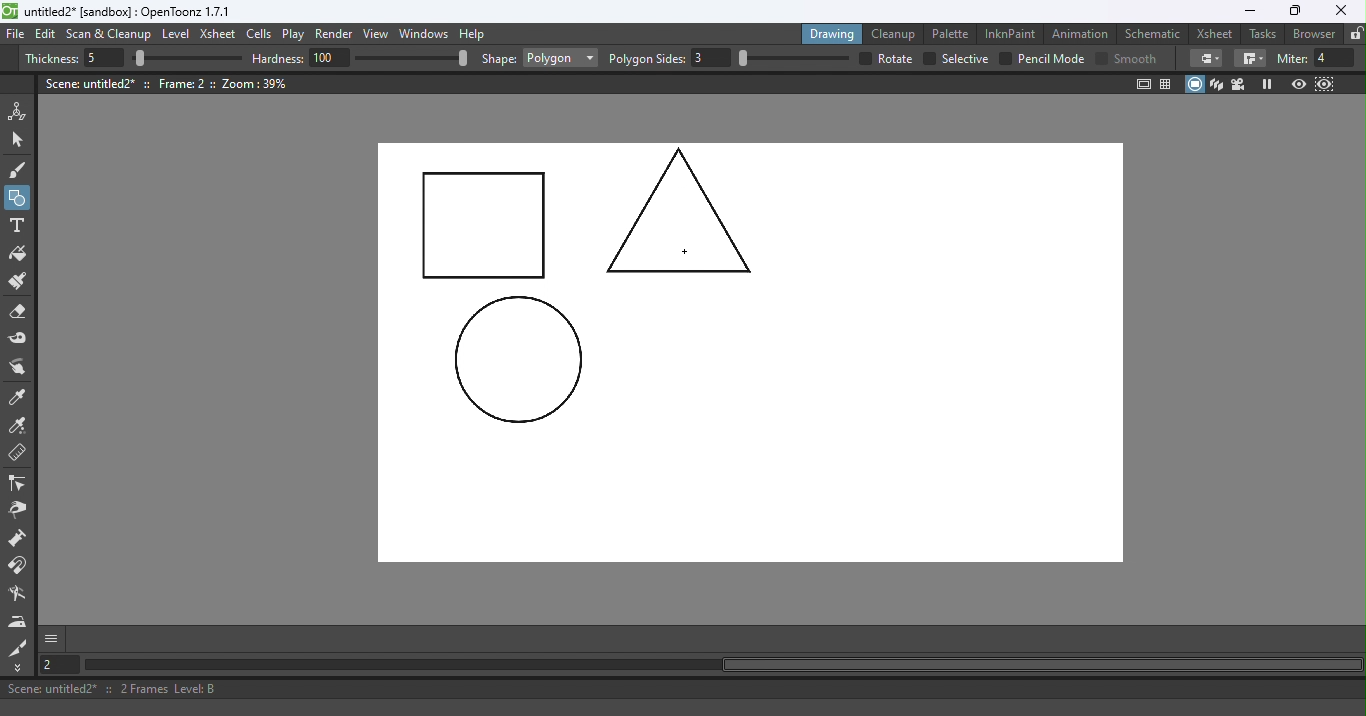  Describe the element at coordinates (379, 36) in the screenshot. I see `View` at that location.